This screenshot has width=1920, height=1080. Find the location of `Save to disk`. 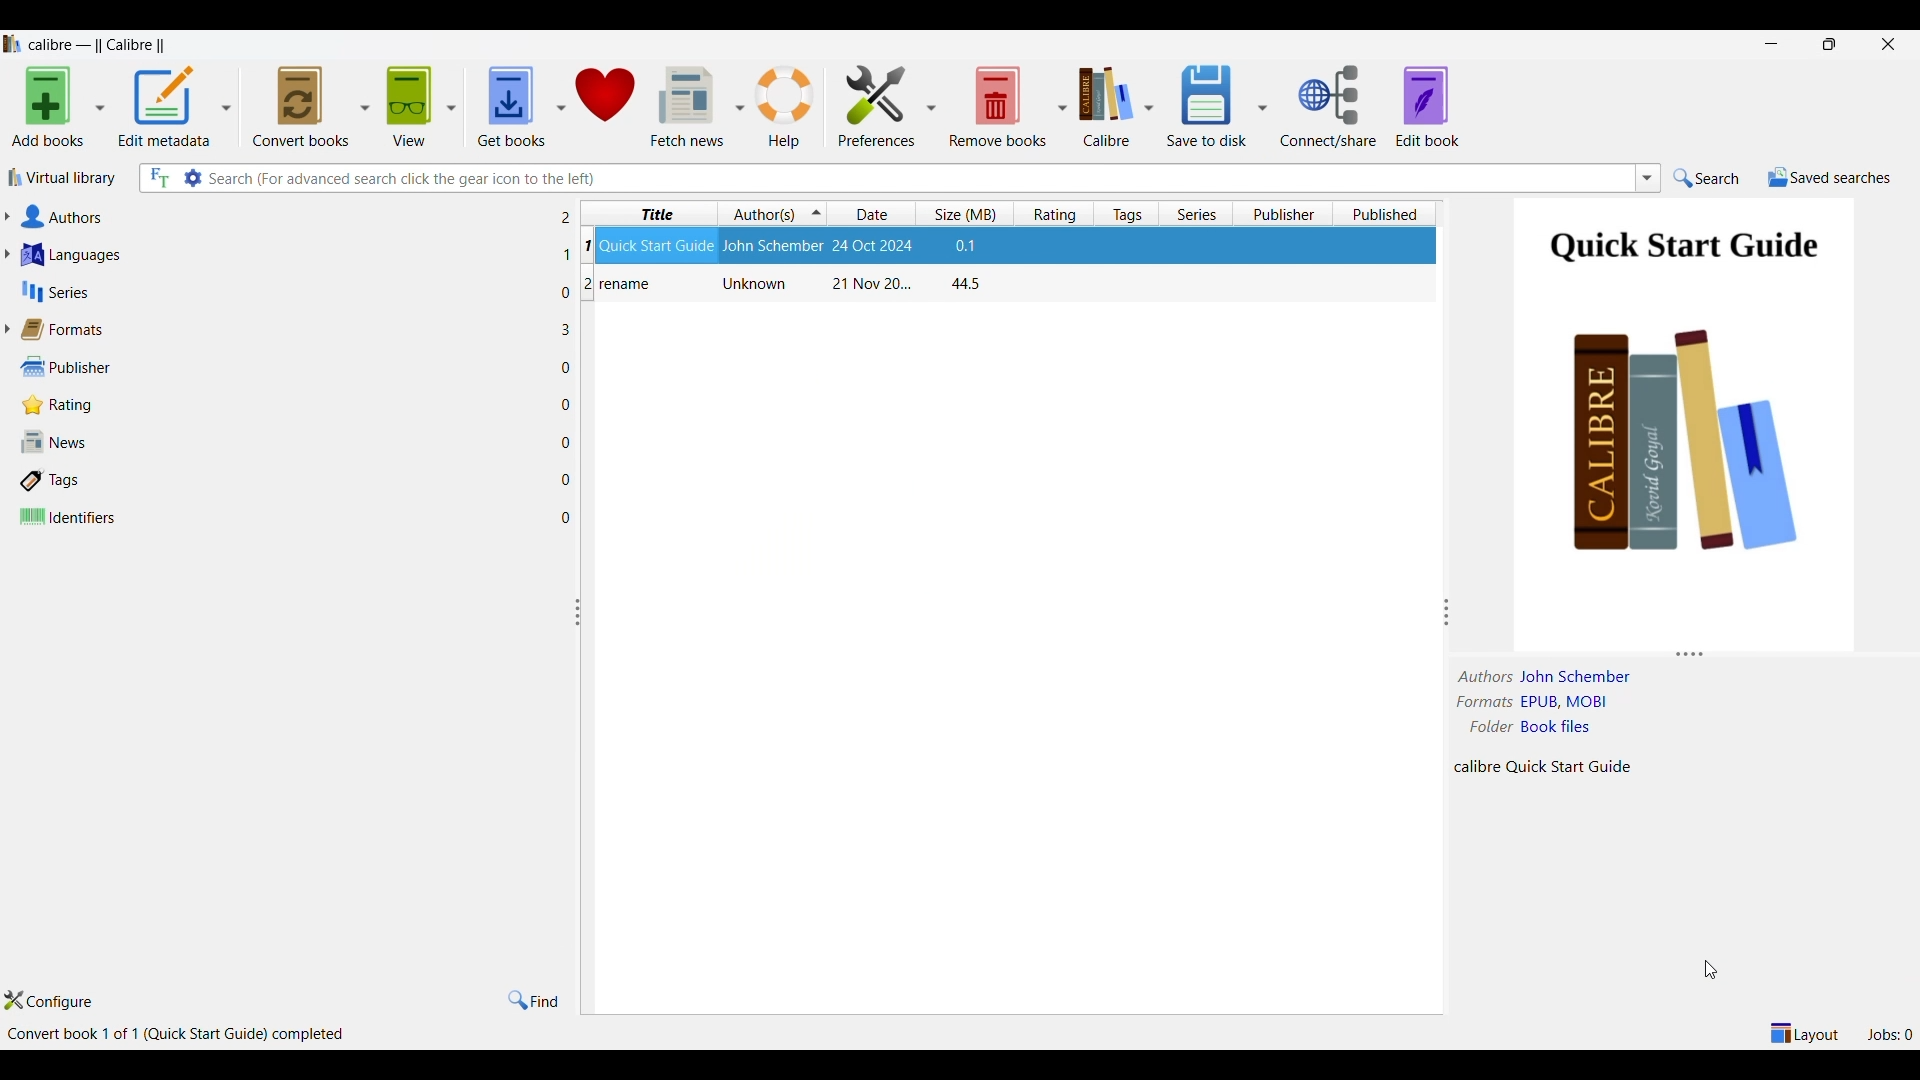

Save to disk is located at coordinates (1208, 107).